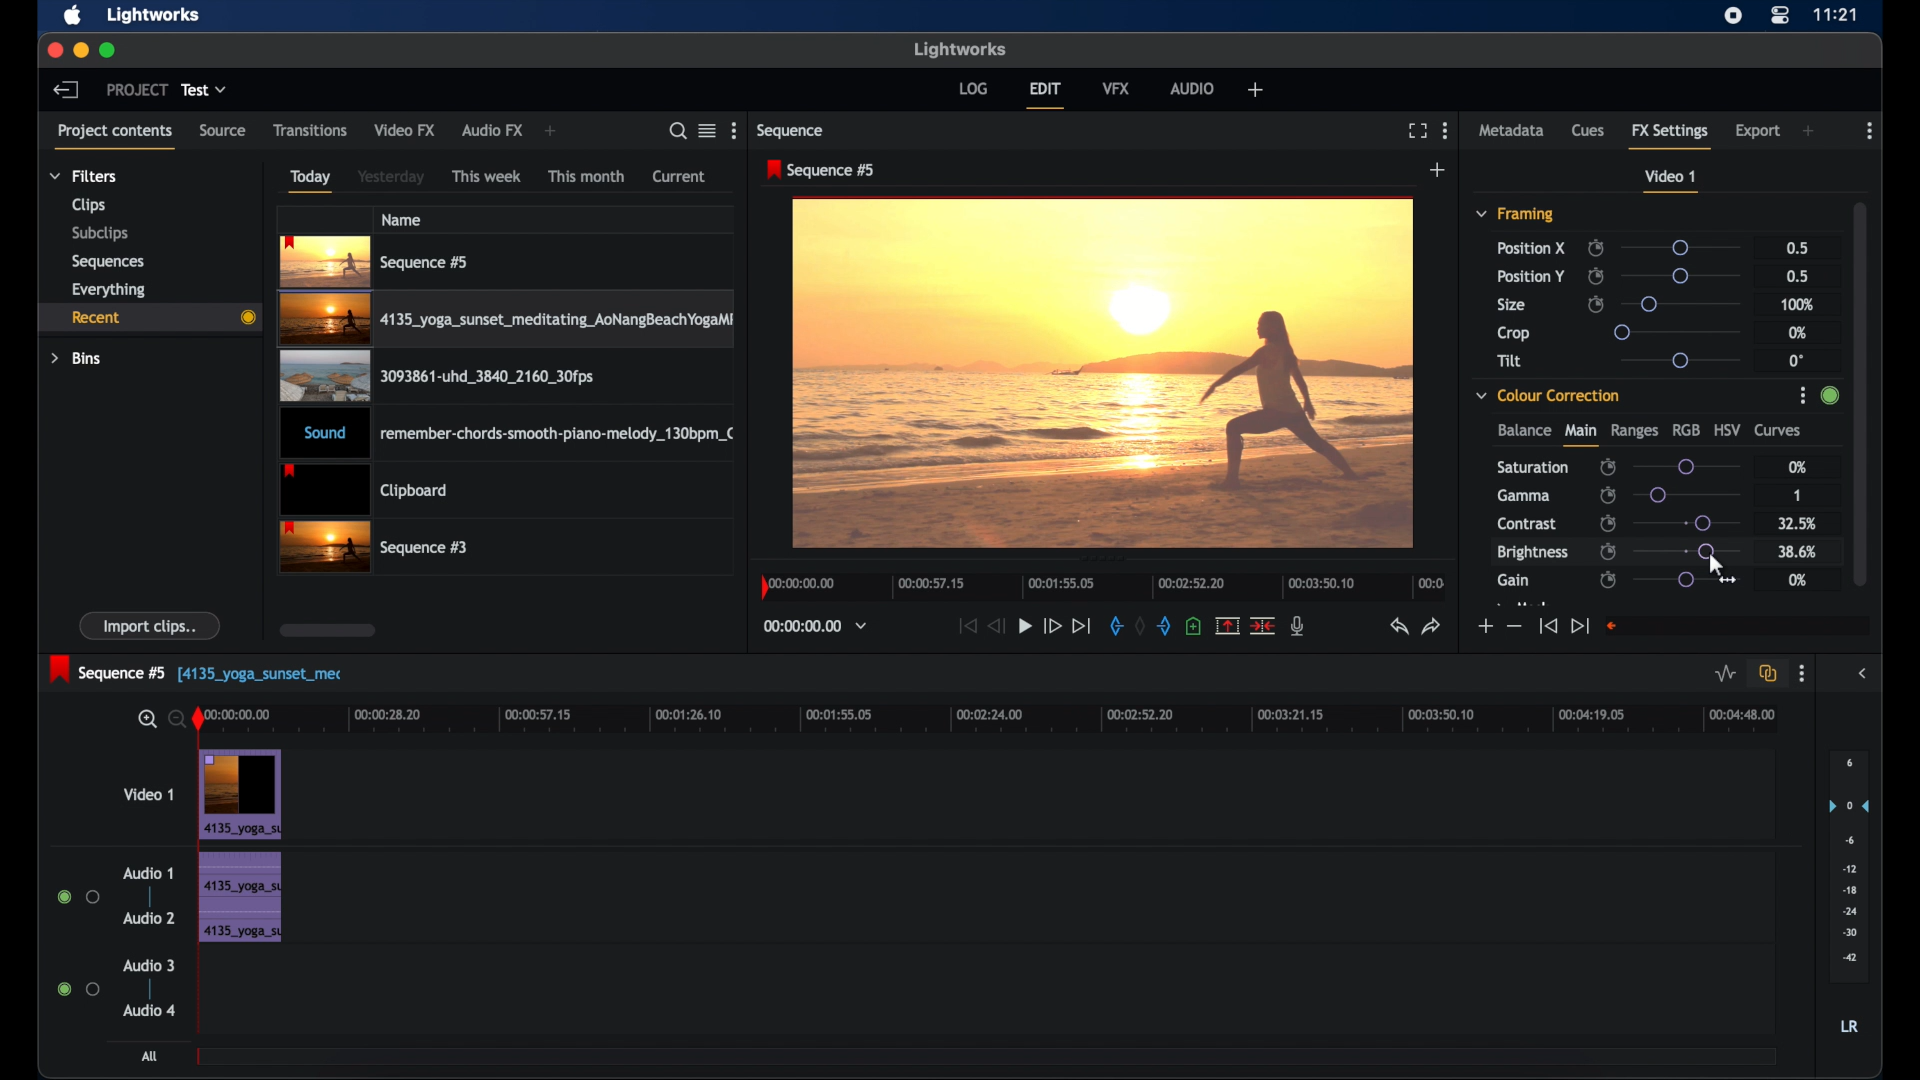 Image resolution: width=1920 pixels, height=1080 pixels. Describe the element at coordinates (1298, 625) in the screenshot. I see `mic` at that location.